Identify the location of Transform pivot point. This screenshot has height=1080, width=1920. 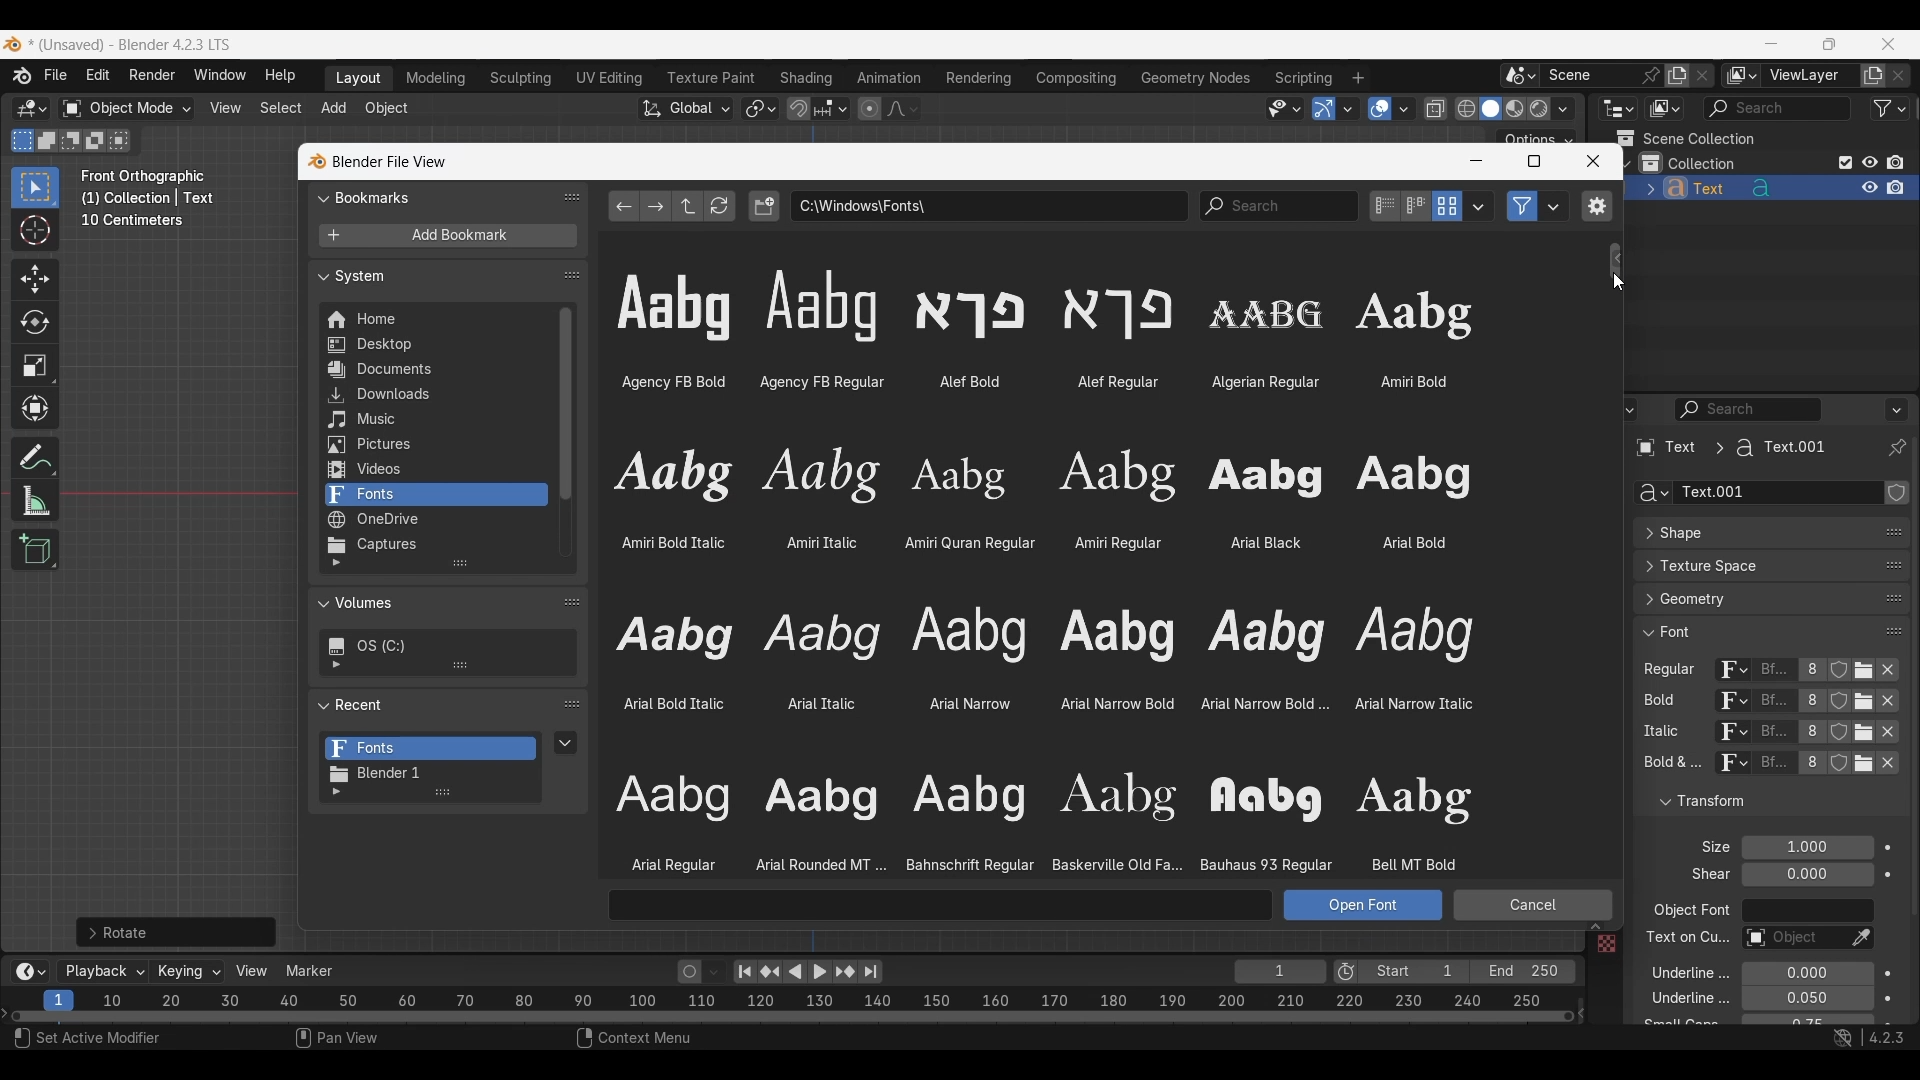
(760, 109).